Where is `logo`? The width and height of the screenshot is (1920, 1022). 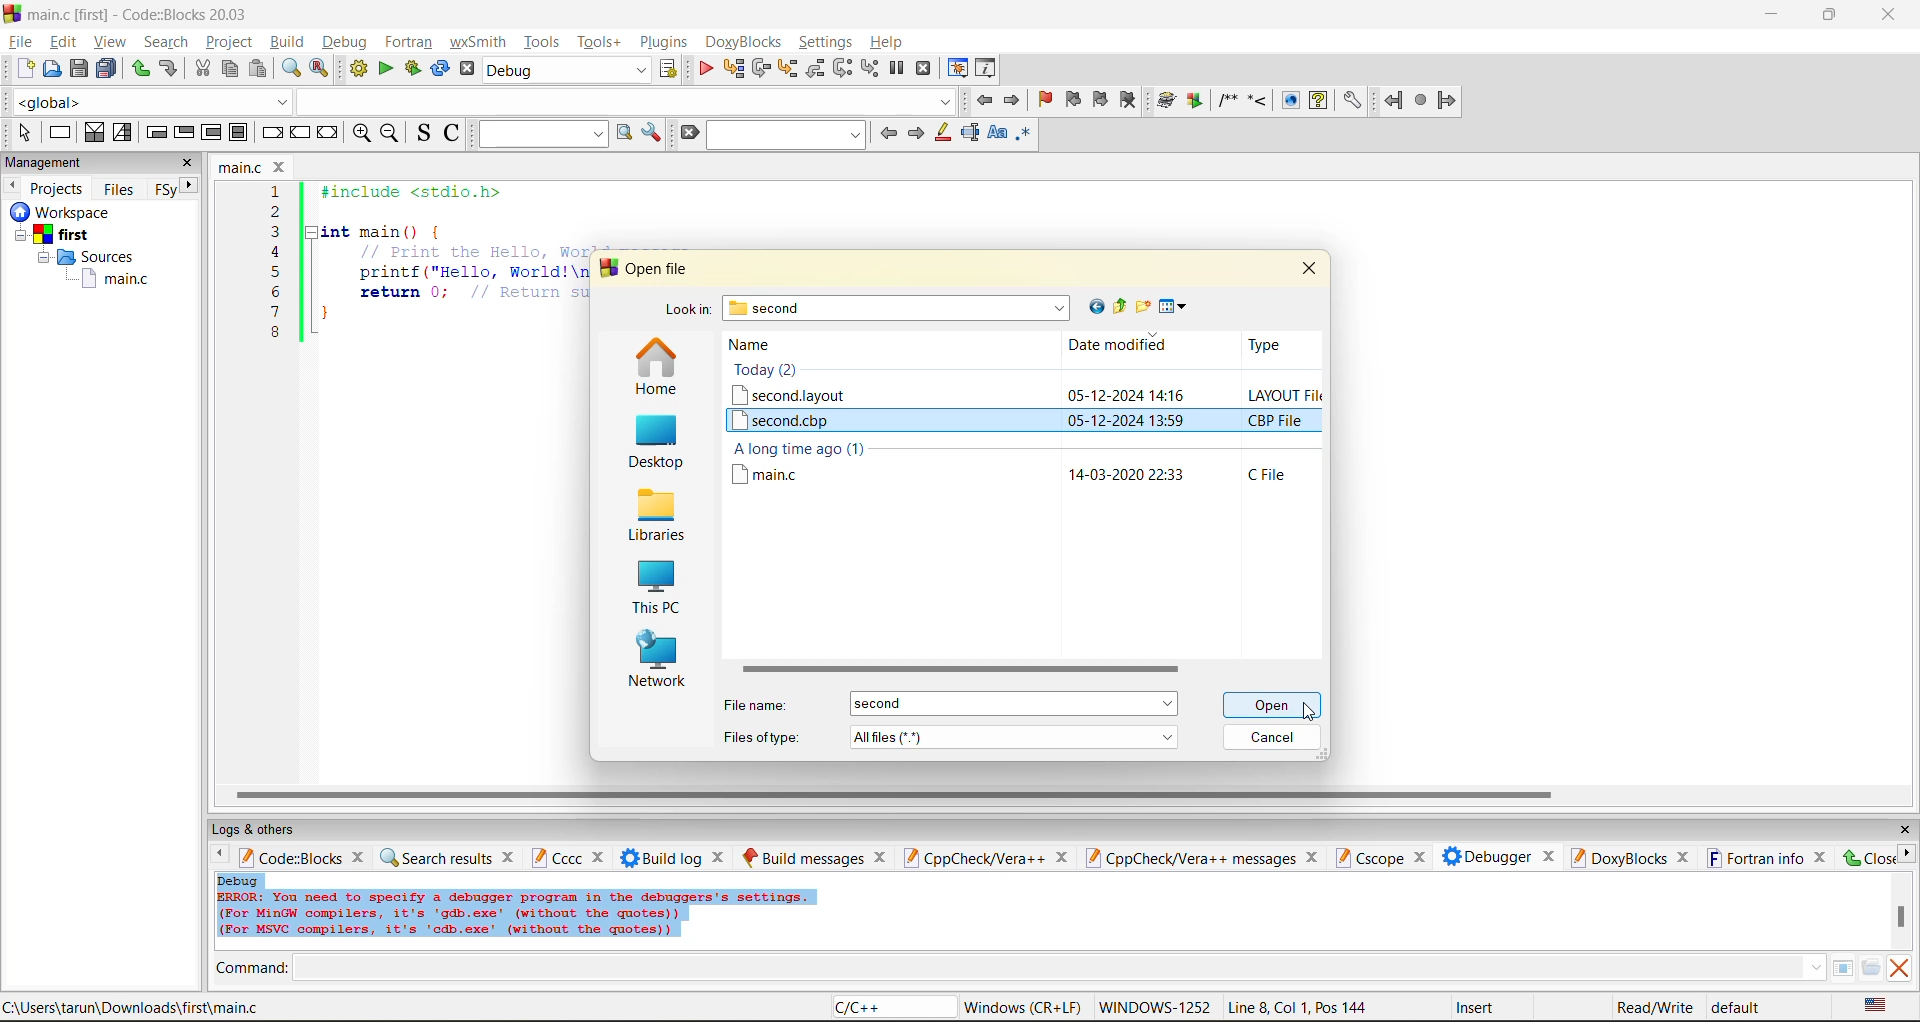
logo is located at coordinates (606, 268).